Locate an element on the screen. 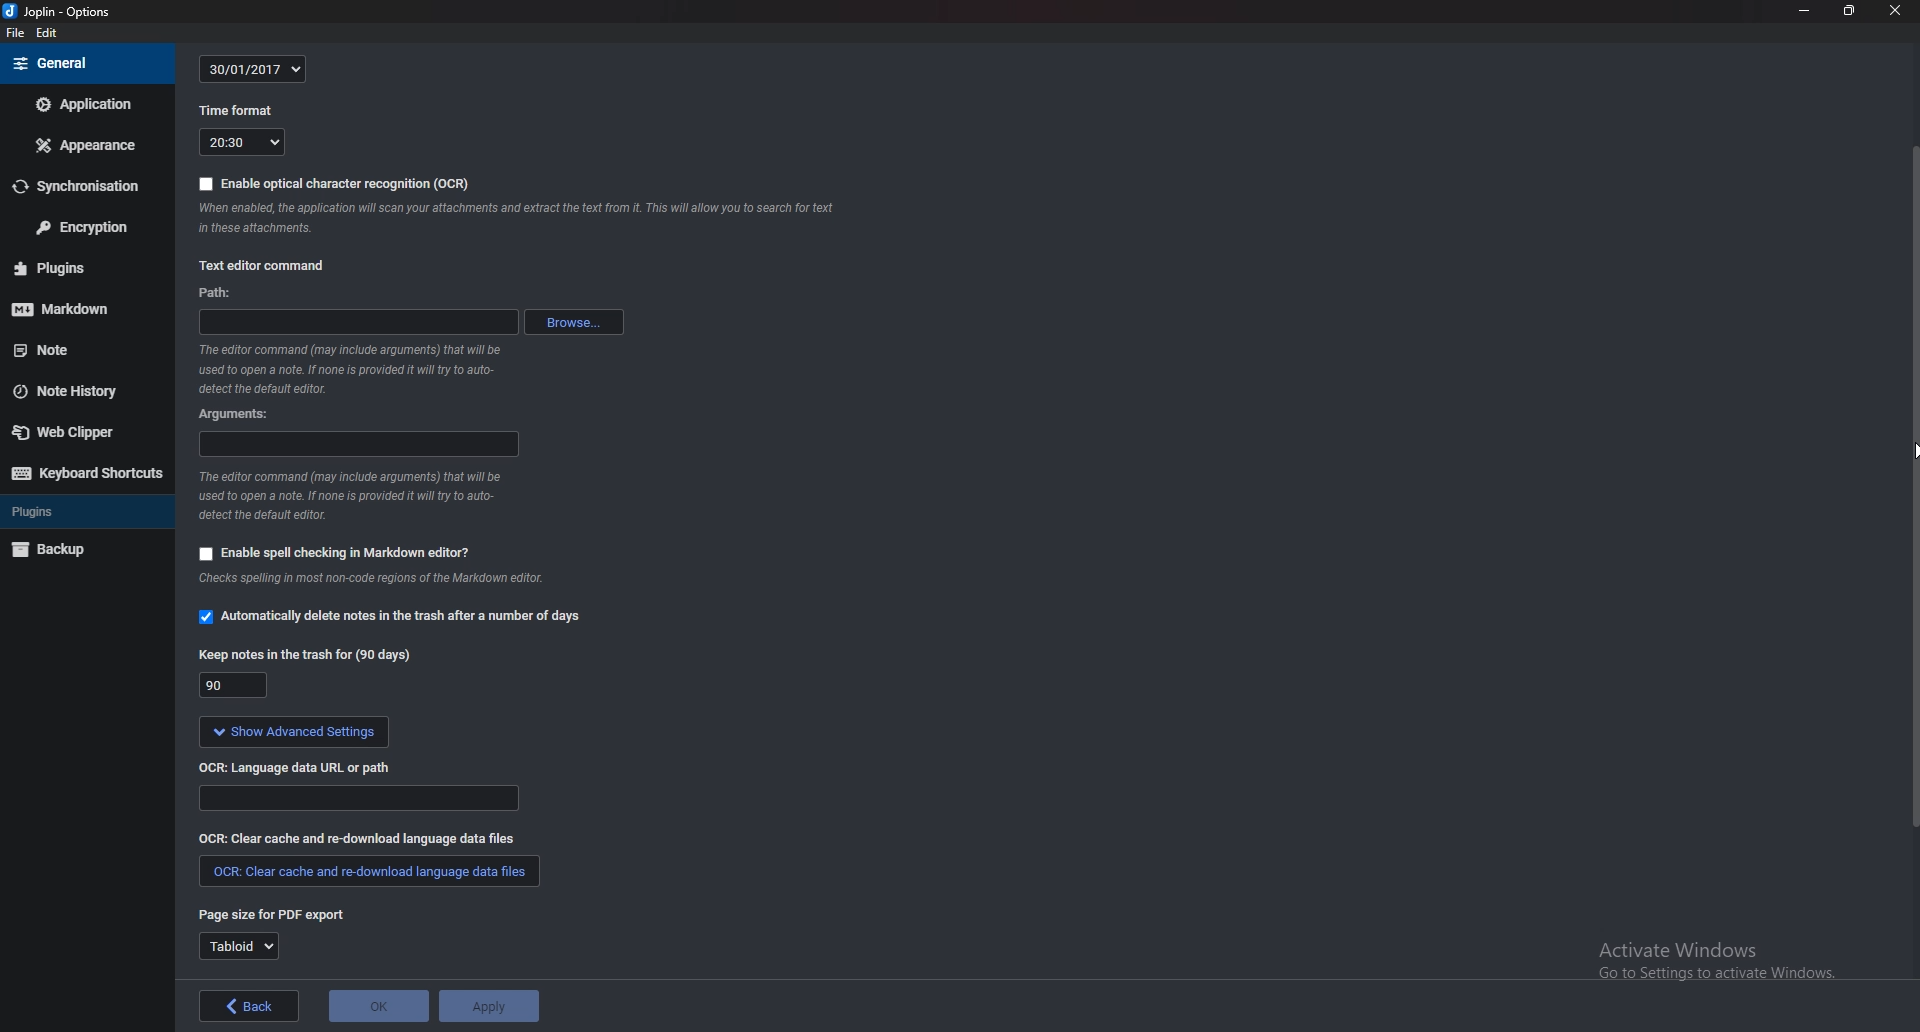 Image resolution: width=1920 pixels, height=1032 pixels. Appearance is located at coordinates (86, 145).